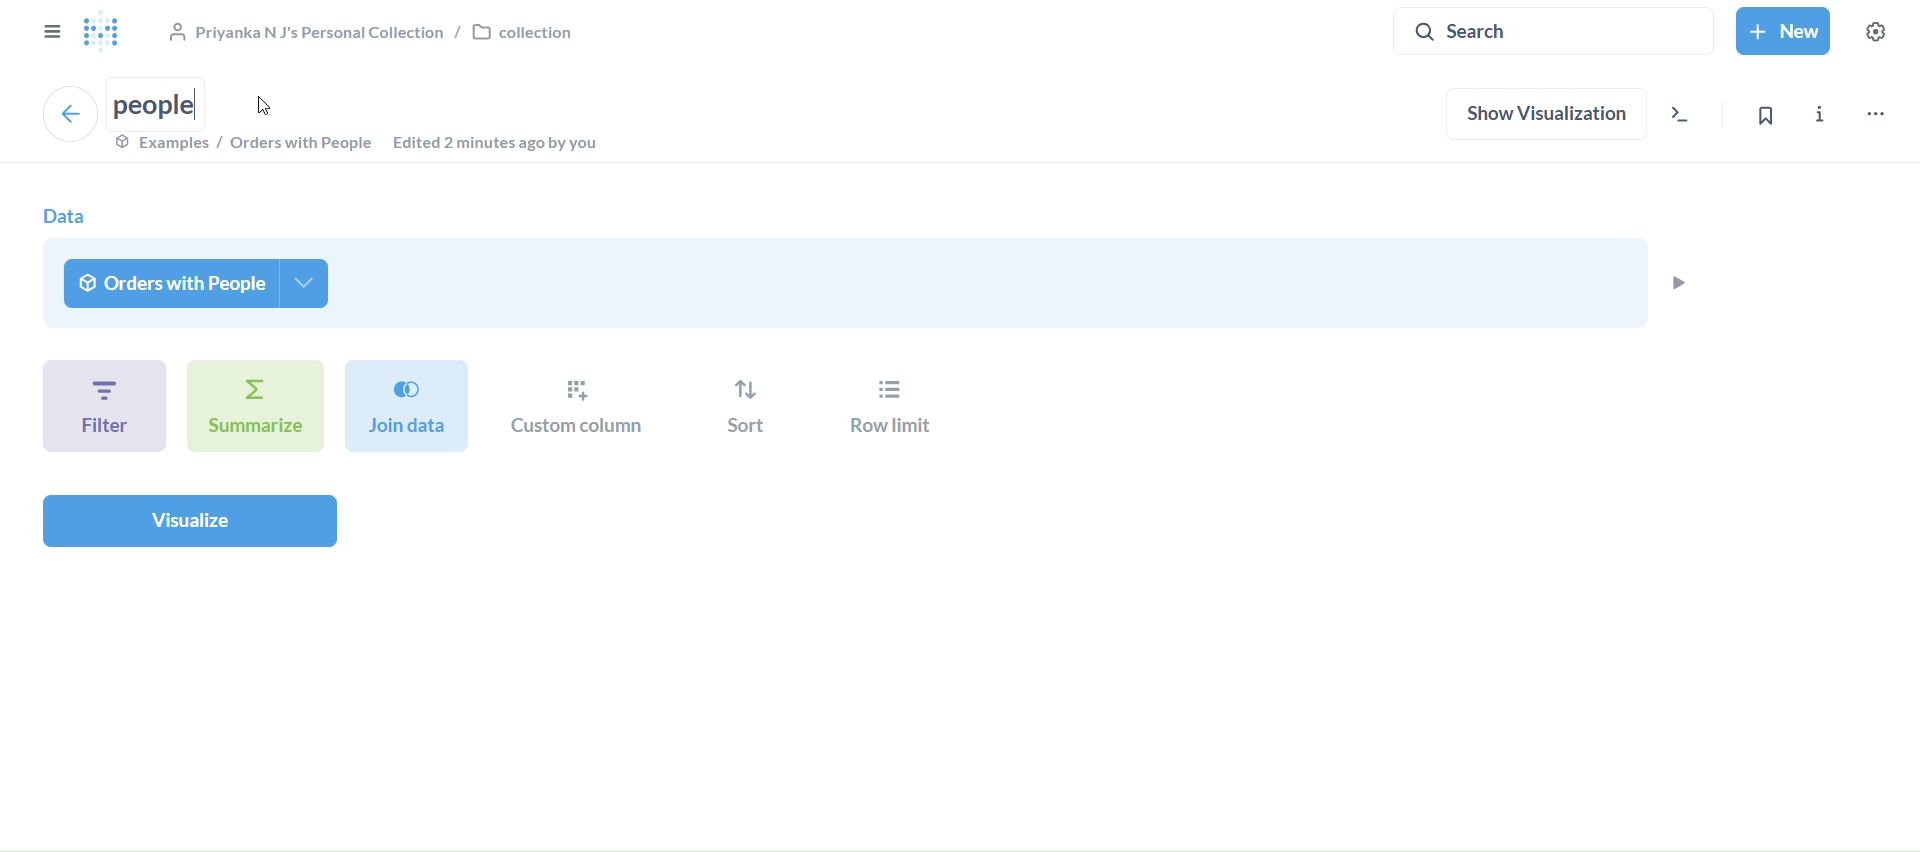  What do you see at coordinates (103, 404) in the screenshot?
I see `filter` at bounding box center [103, 404].